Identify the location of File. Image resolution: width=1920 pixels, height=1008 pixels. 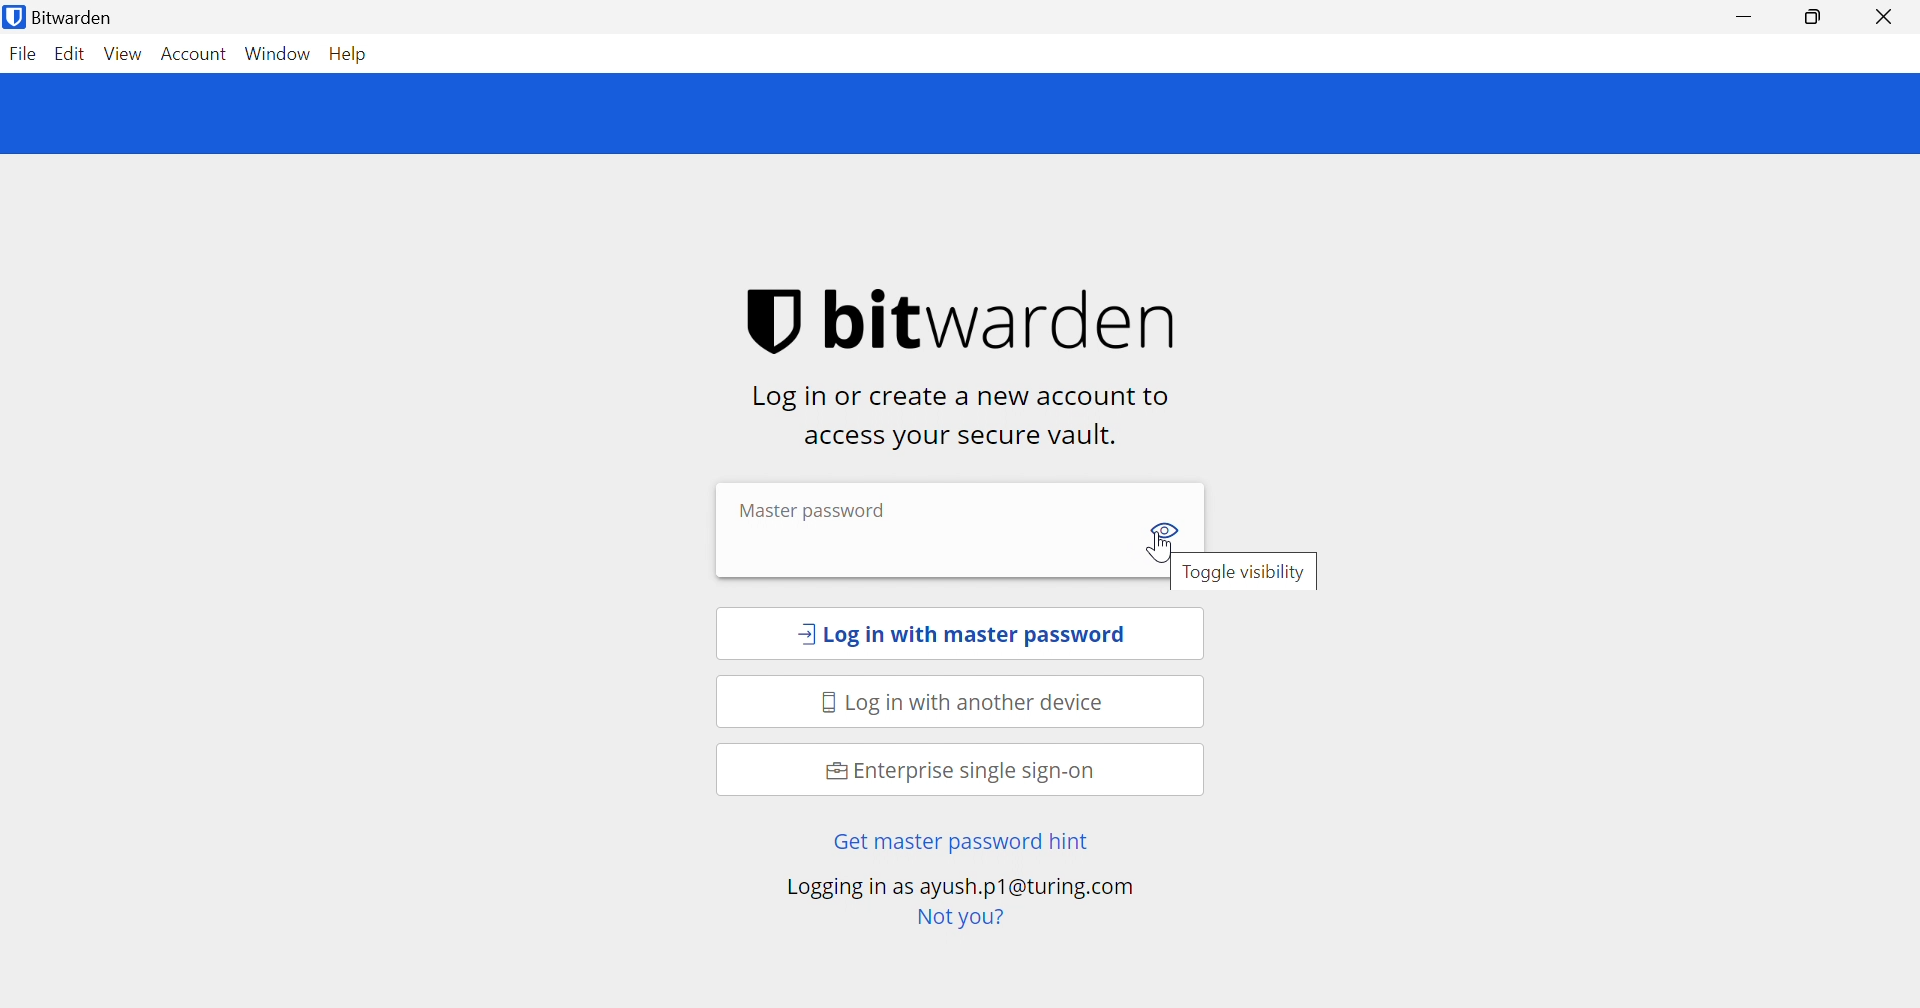
(22, 55).